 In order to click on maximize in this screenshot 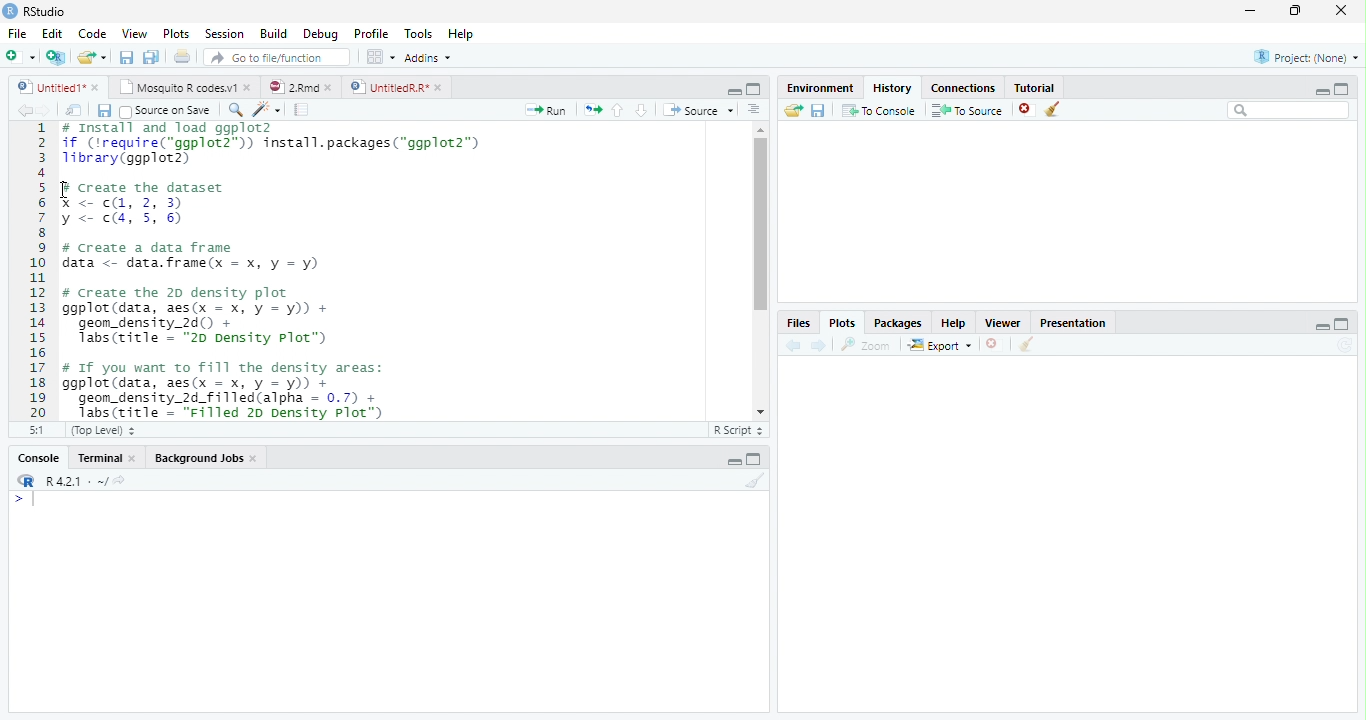, I will do `click(756, 459)`.